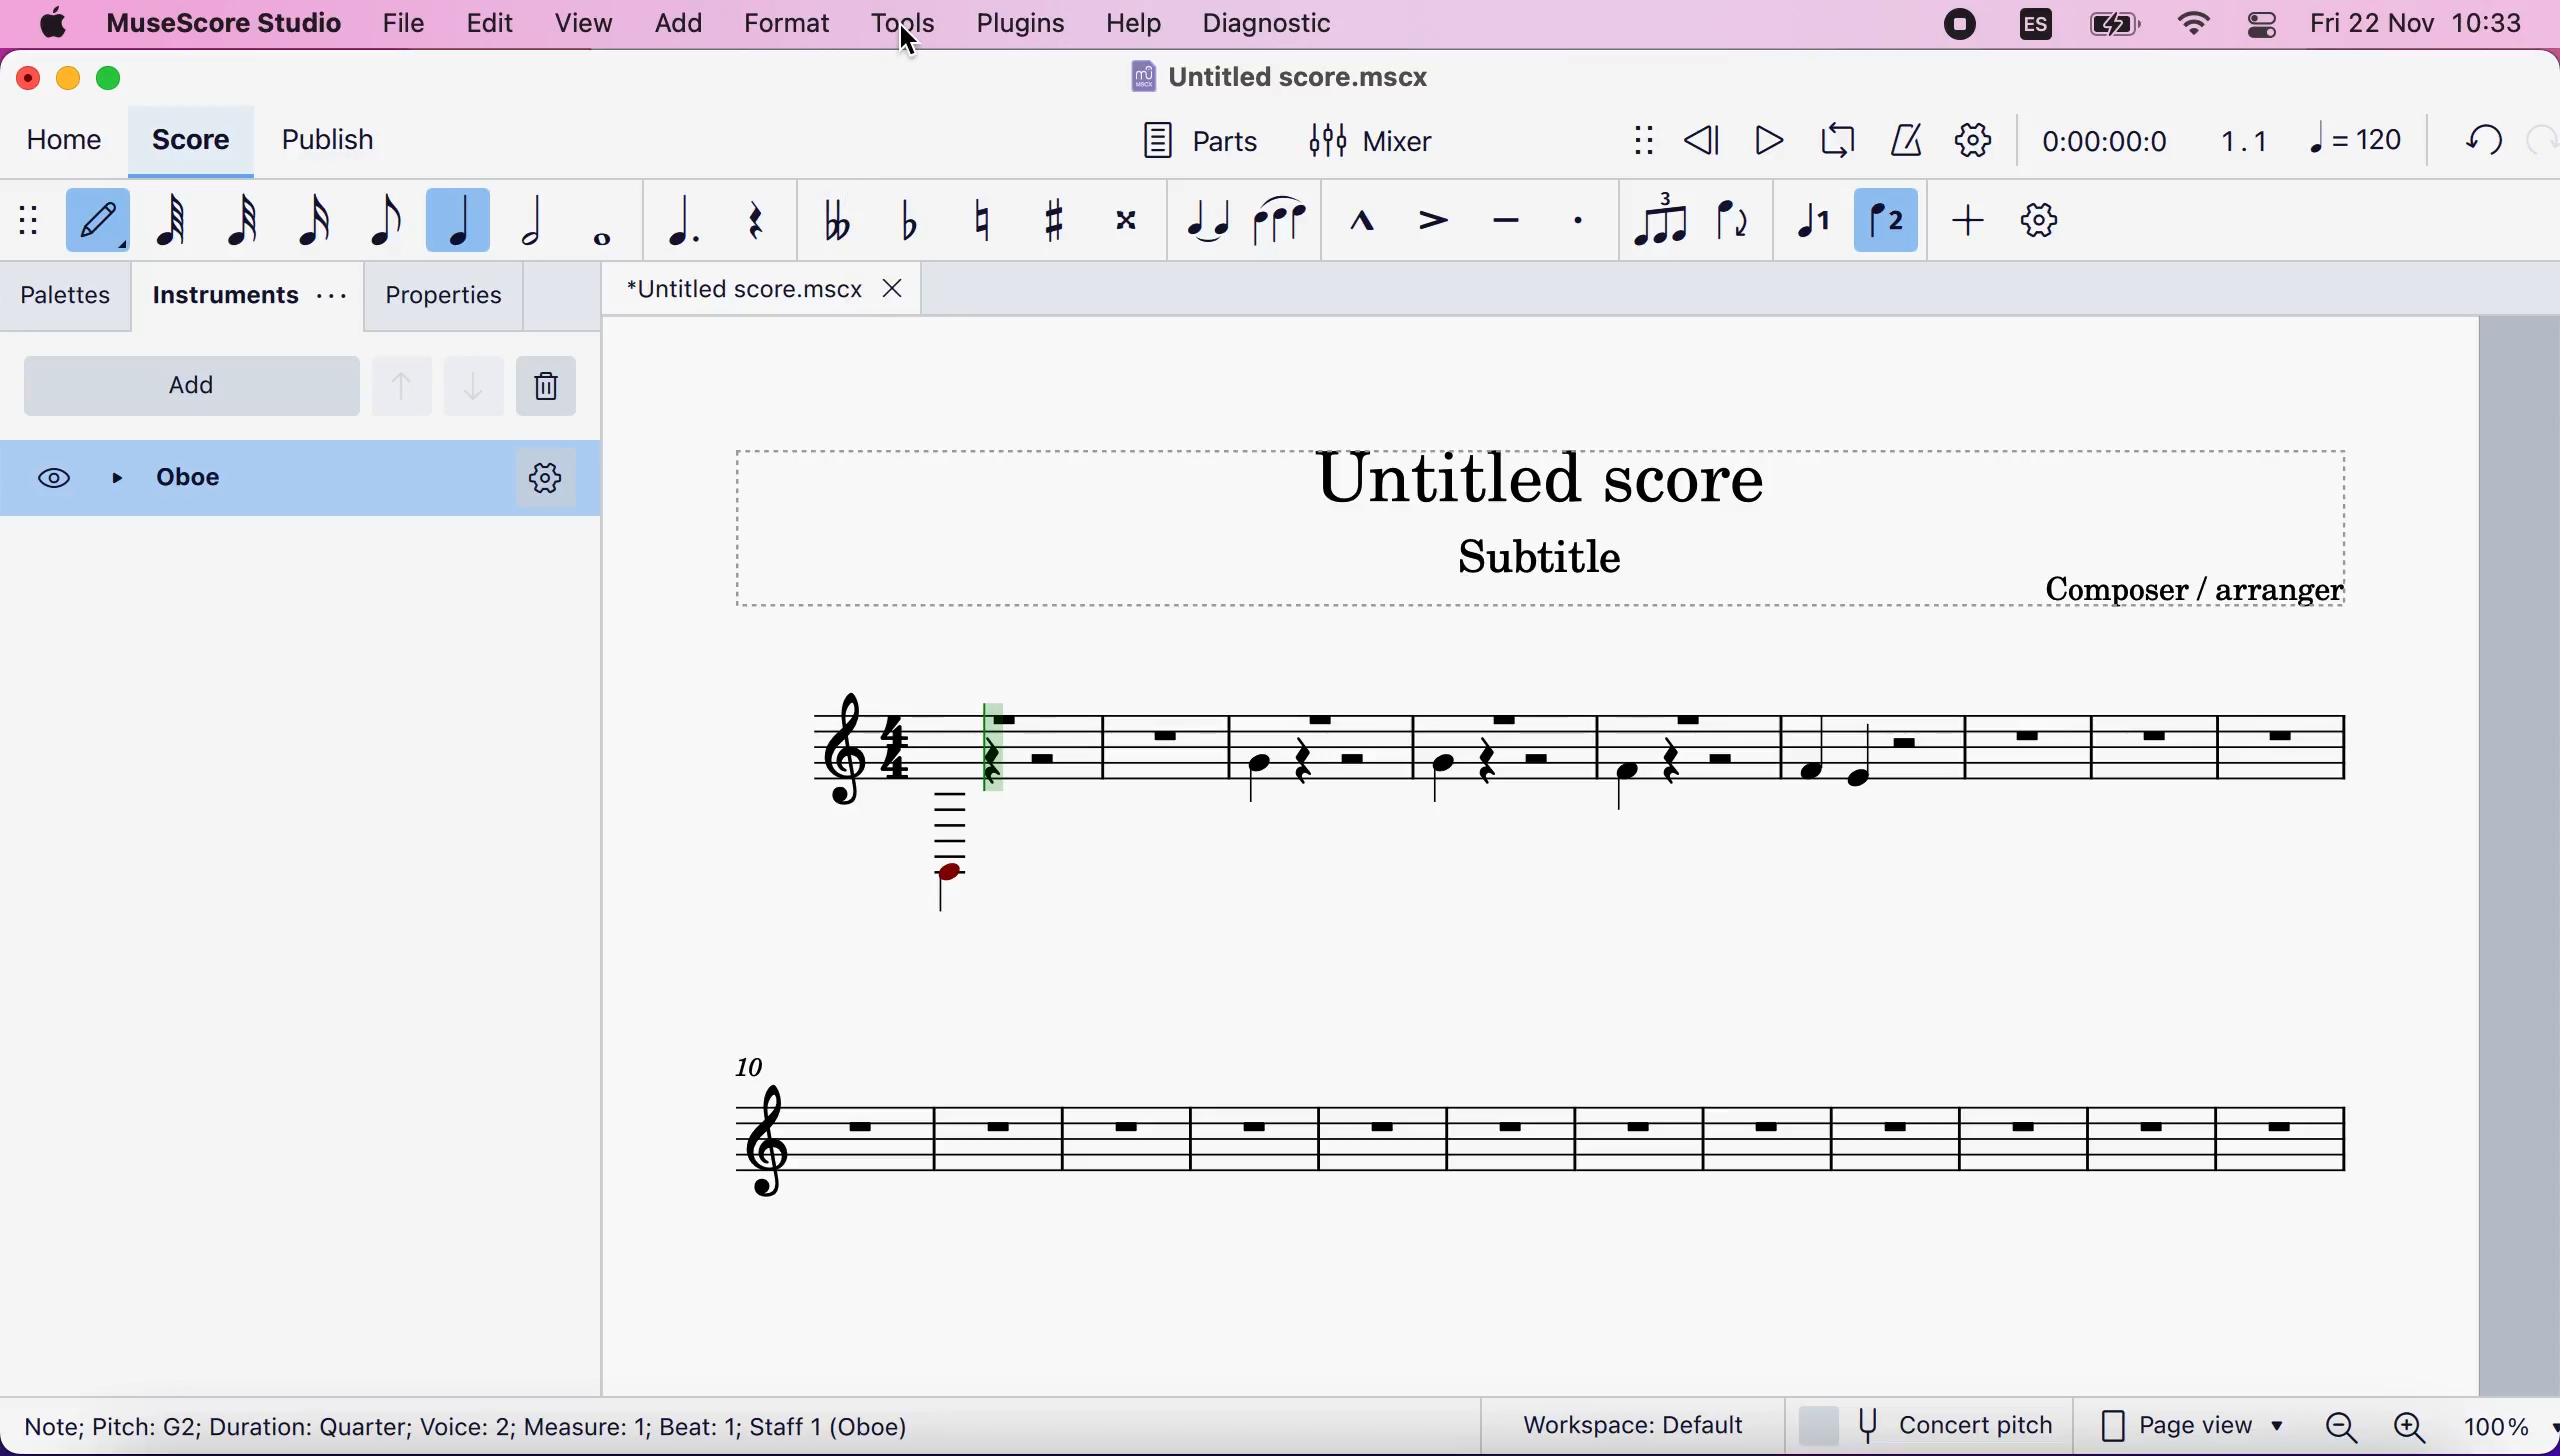 This screenshot has height=1456, width=2560. What do you see at coordinates (248, 295) in the screenshot?
I see `instruments` at bounding box center [248, 295].